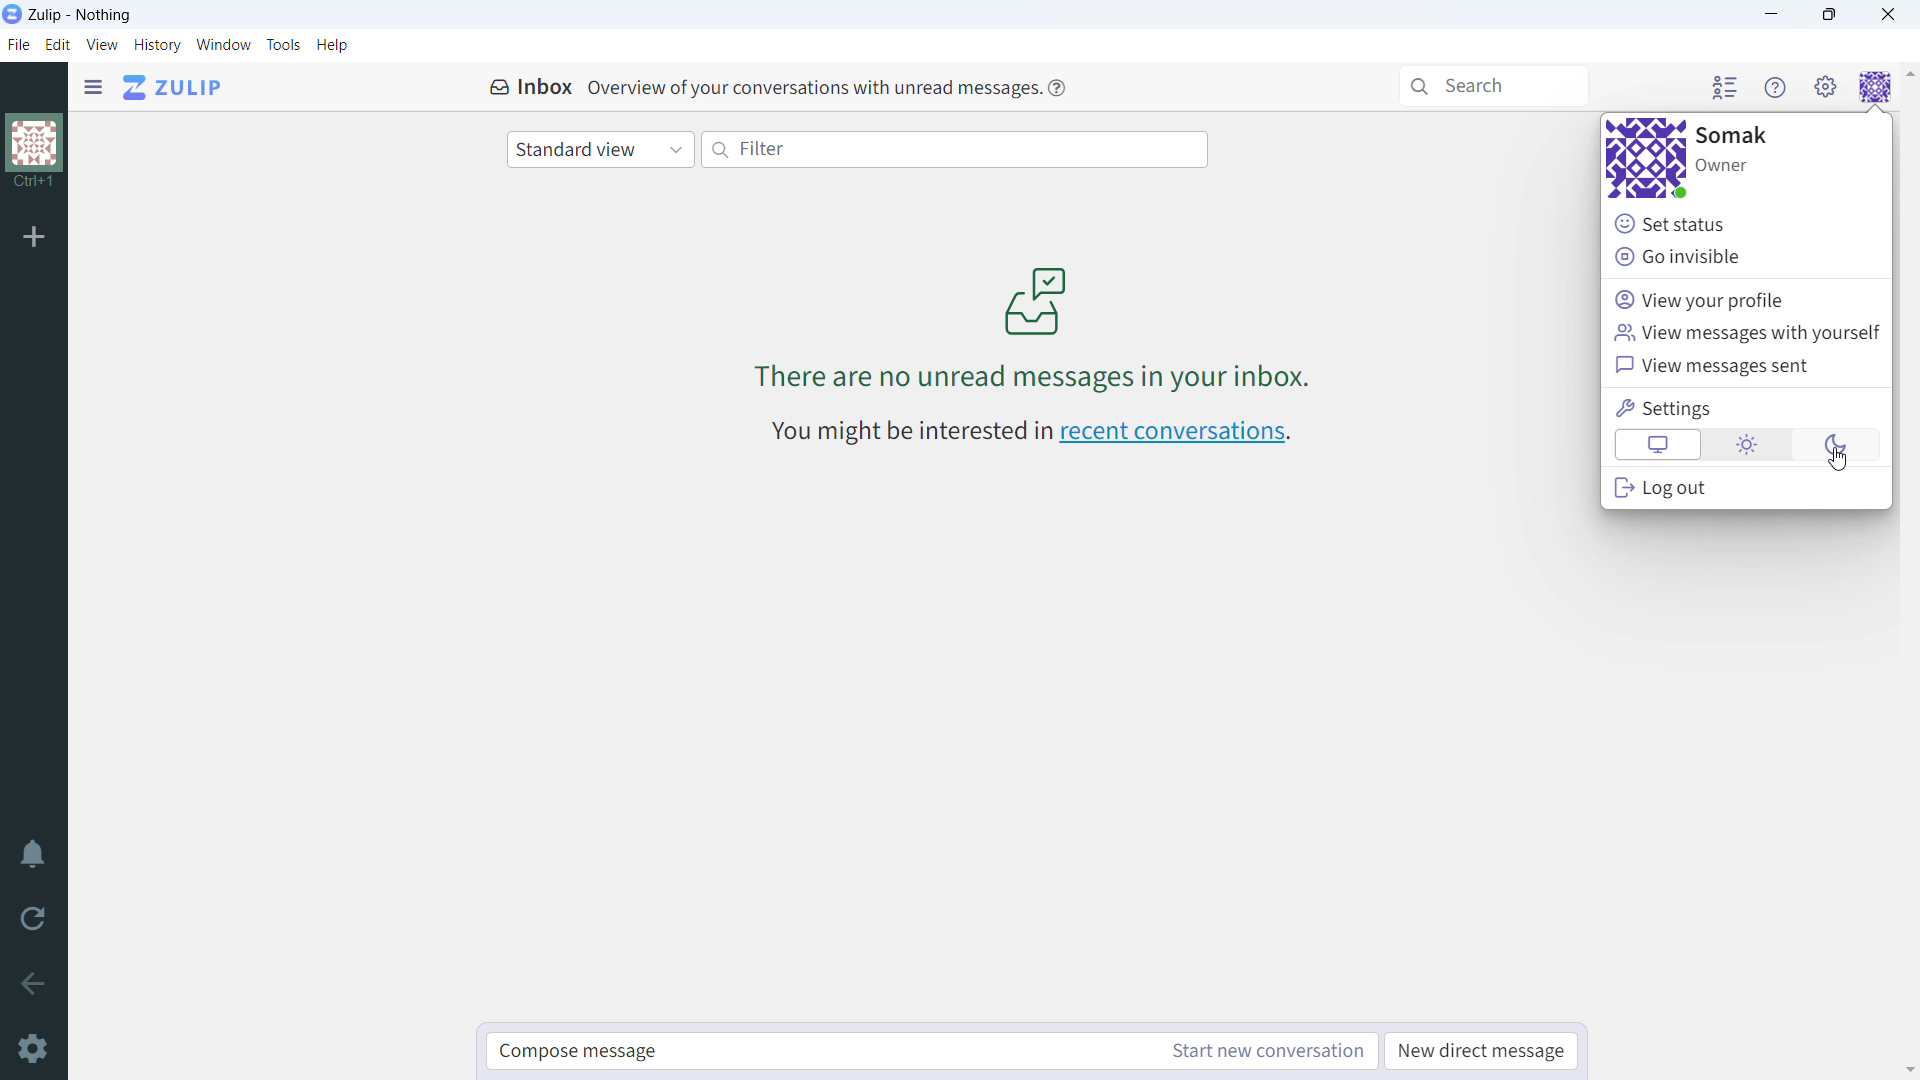  Describe the element at coordinates (32, 984) in the screenshot. I see `go back` at that location.